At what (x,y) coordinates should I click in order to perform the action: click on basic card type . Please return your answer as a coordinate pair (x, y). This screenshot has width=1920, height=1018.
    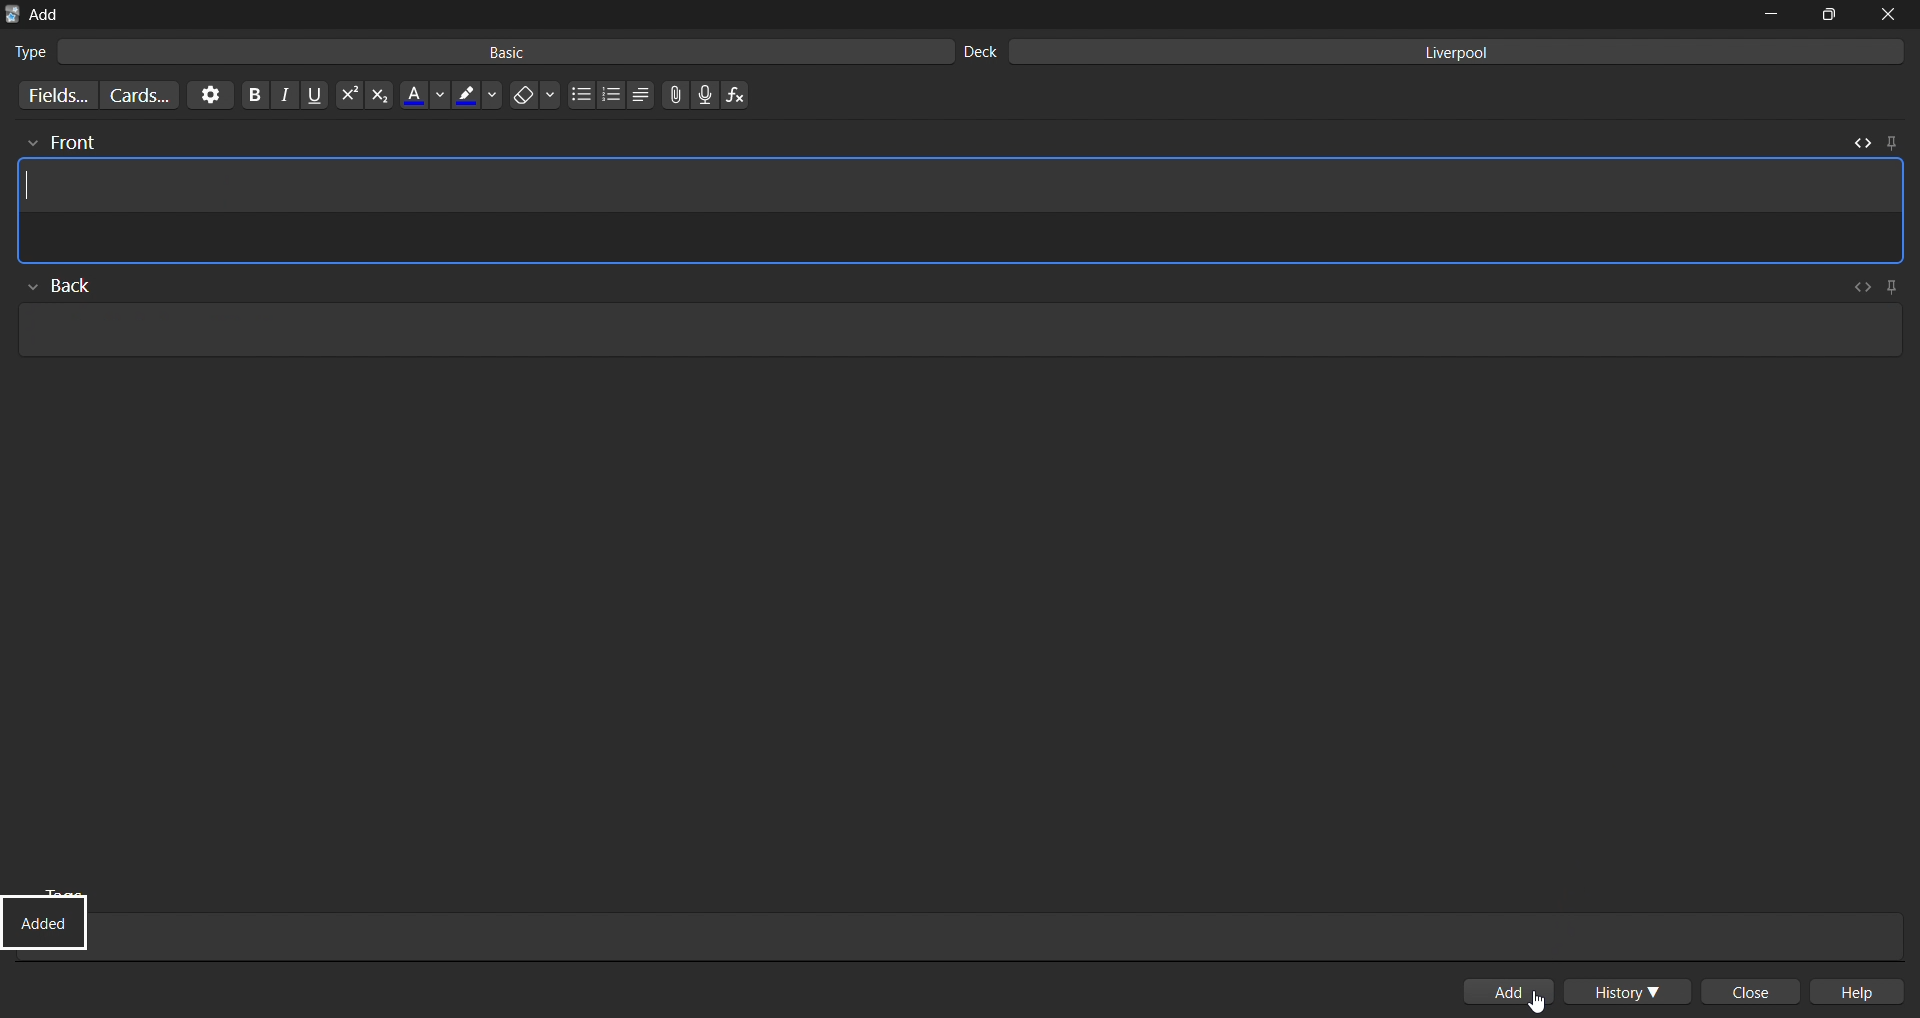
    Looking at the image, I should click on (478, 52).